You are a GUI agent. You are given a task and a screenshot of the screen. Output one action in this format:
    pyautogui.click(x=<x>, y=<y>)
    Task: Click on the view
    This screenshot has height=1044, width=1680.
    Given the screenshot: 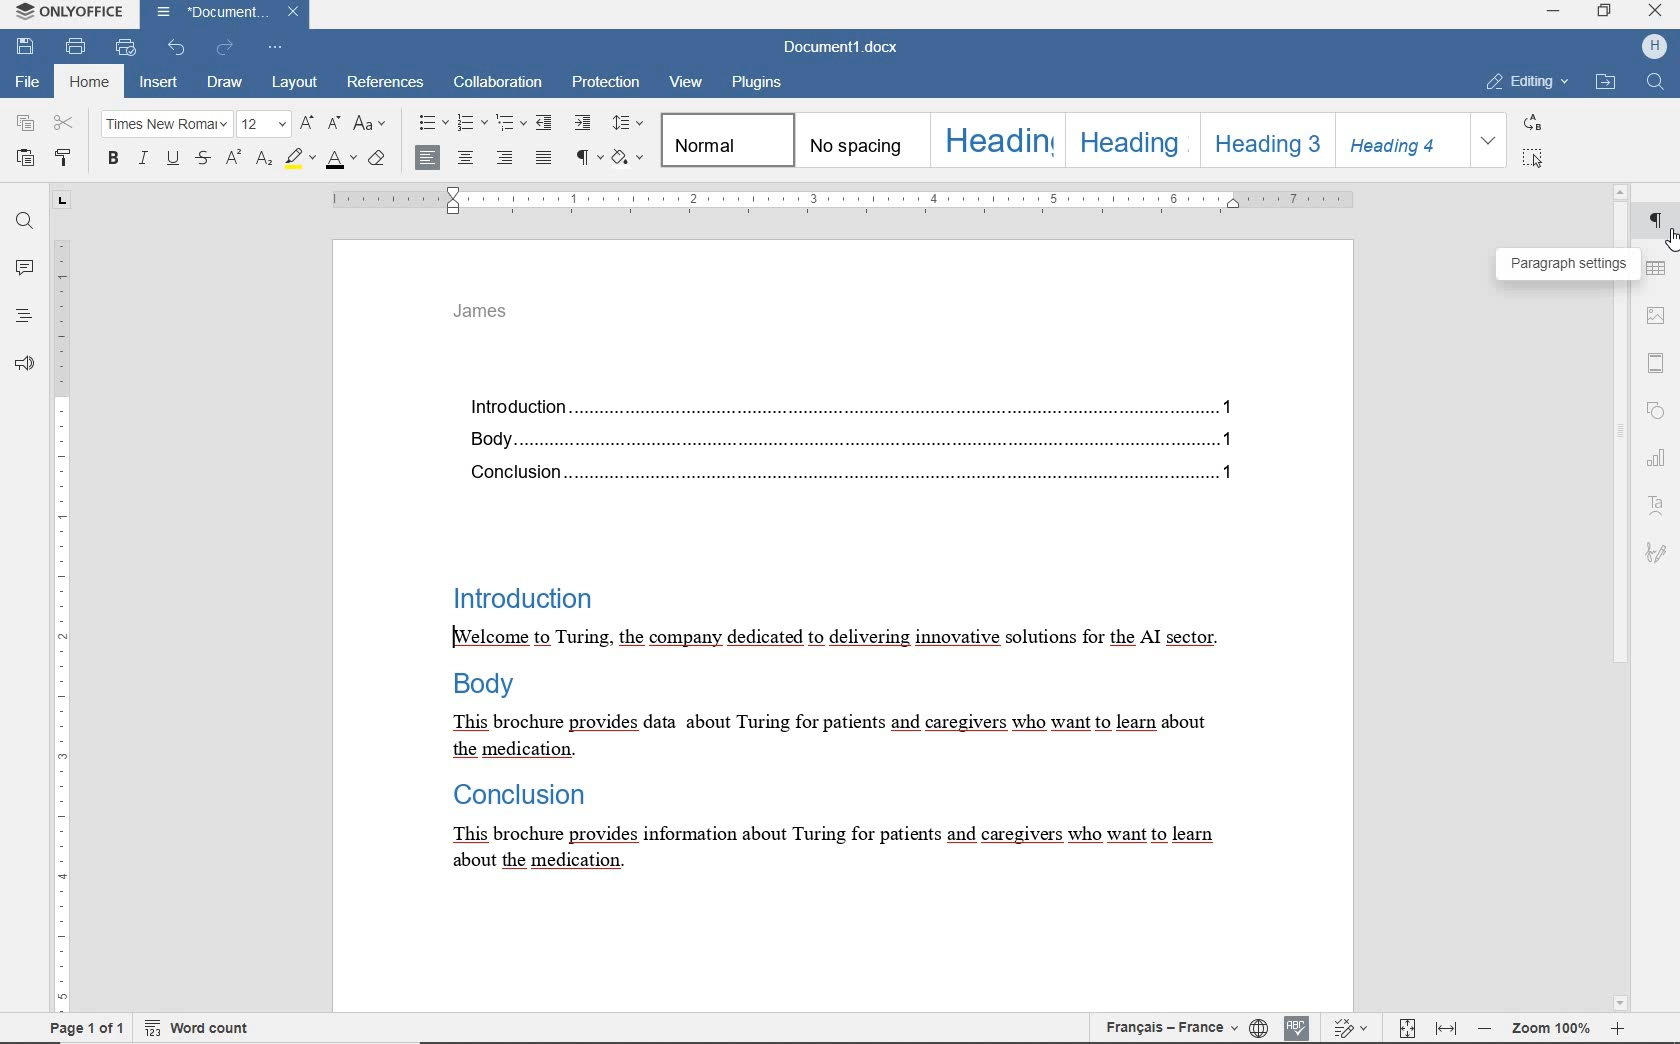 What is the action you would take?
    pyautogui.click(x=688, y=81)
    